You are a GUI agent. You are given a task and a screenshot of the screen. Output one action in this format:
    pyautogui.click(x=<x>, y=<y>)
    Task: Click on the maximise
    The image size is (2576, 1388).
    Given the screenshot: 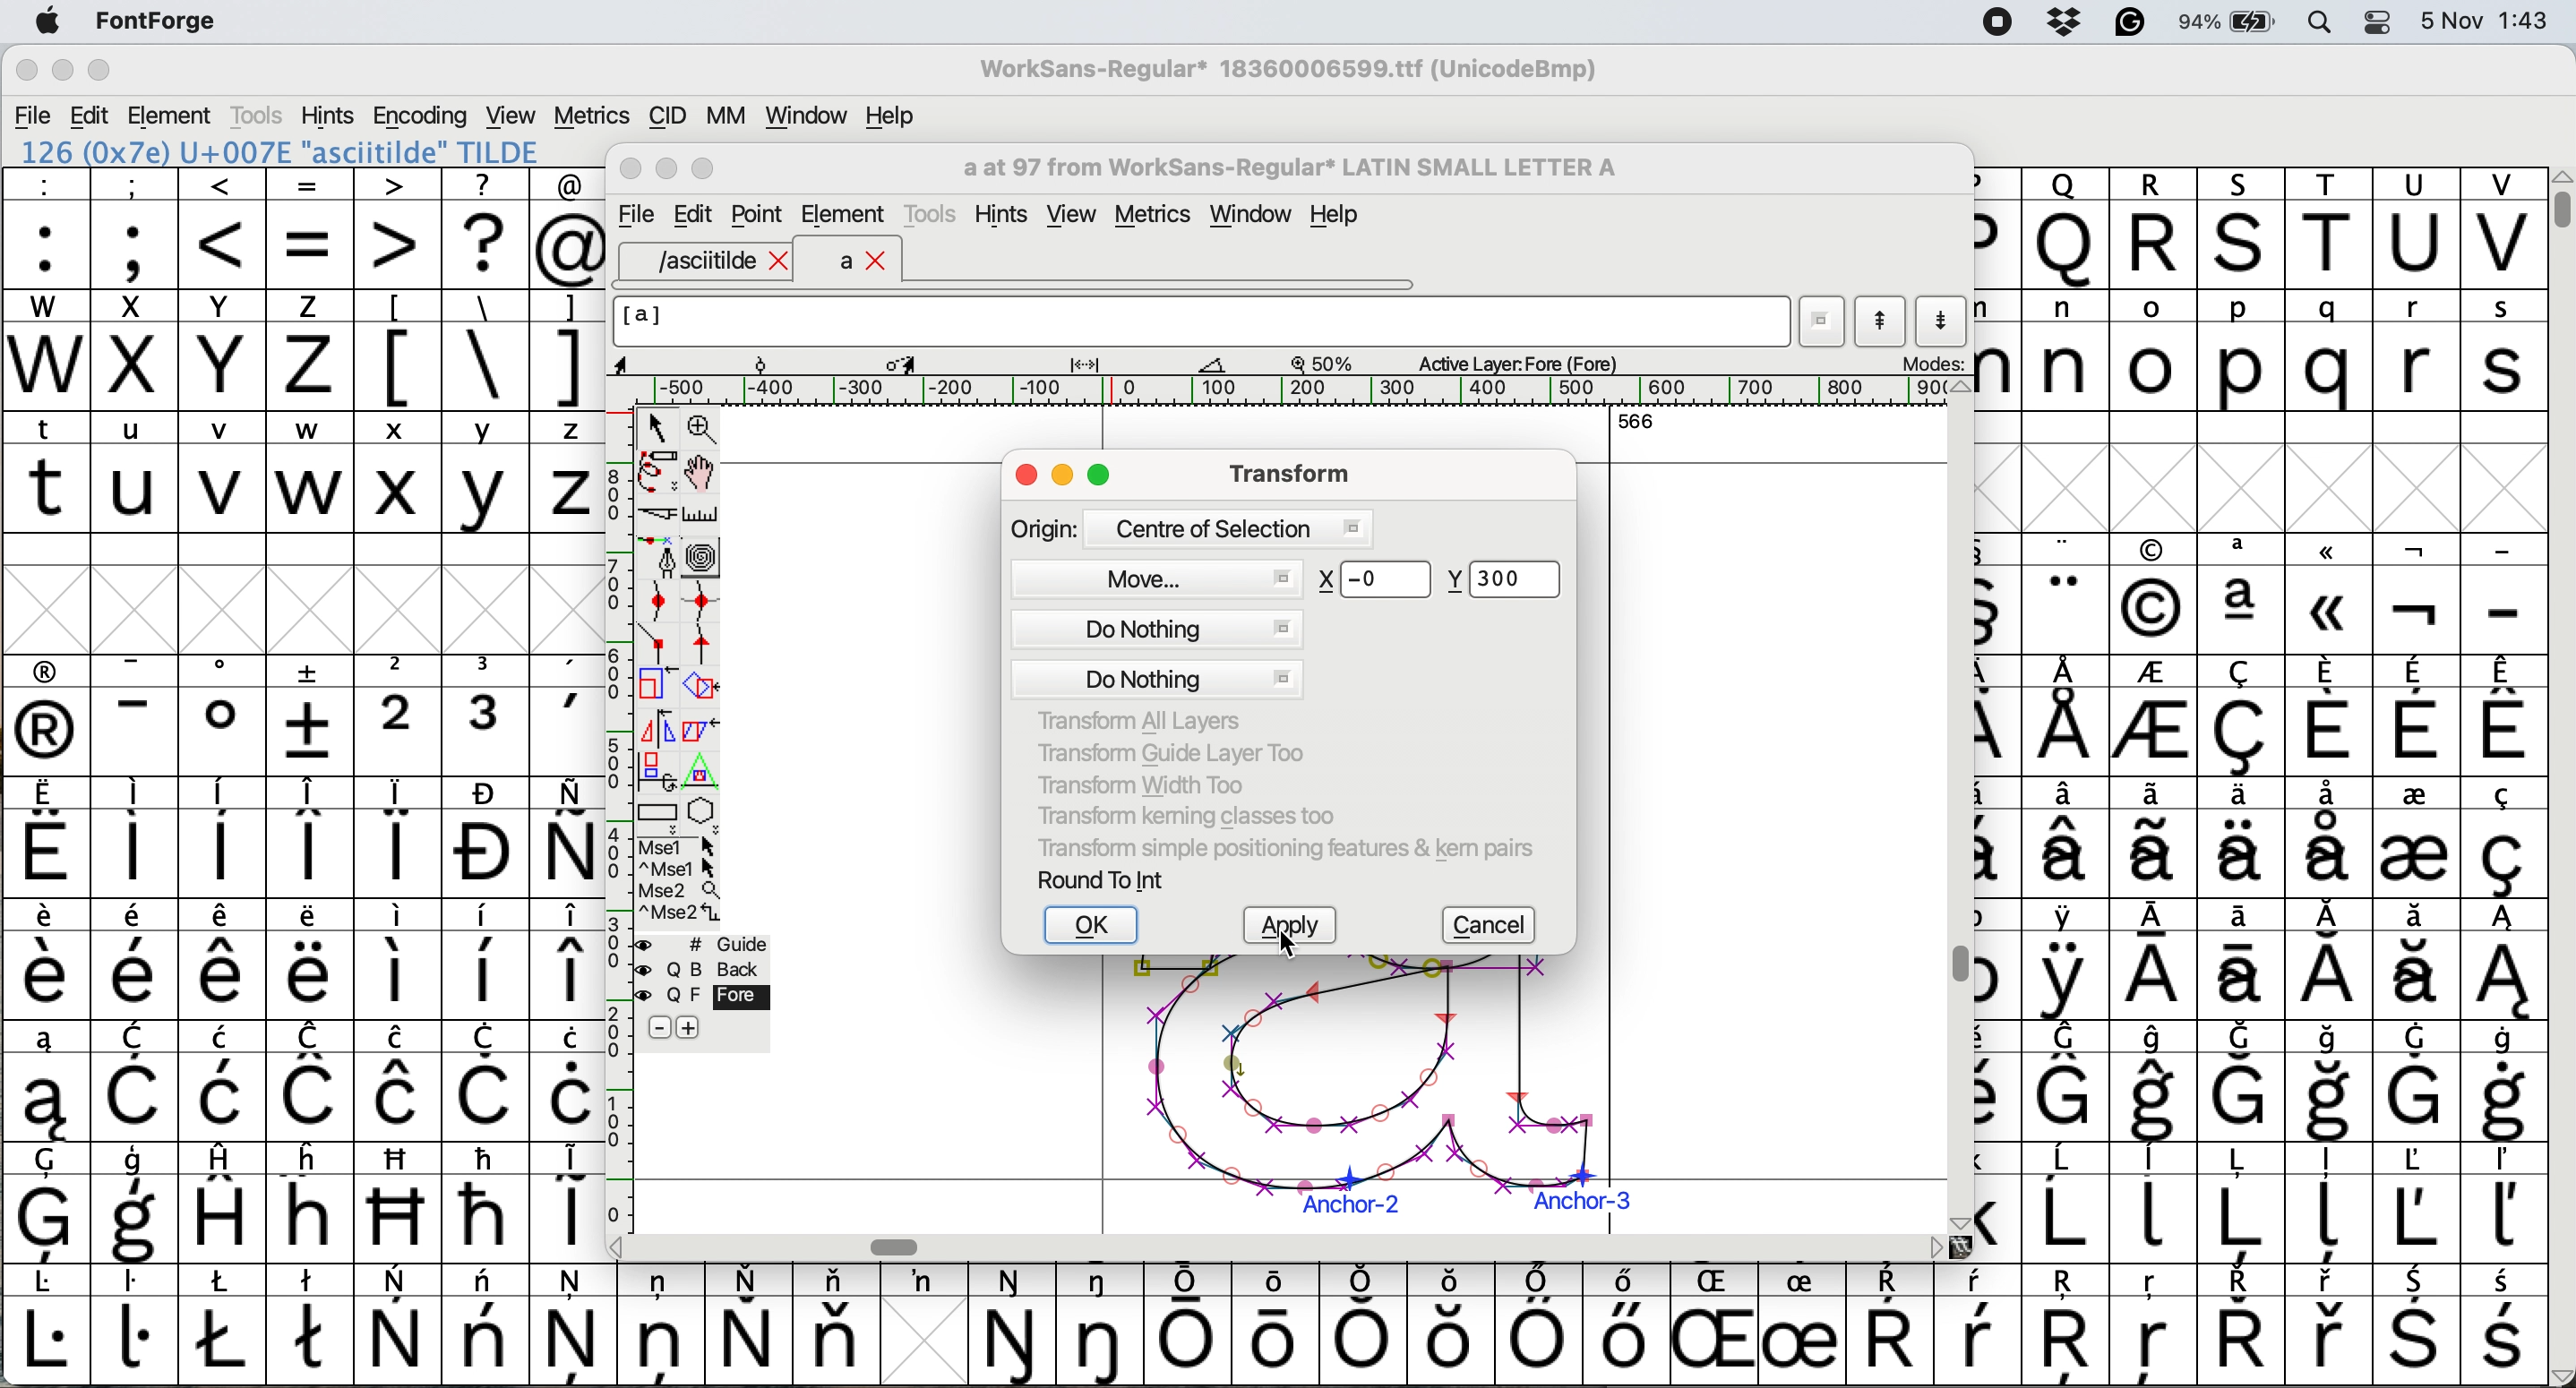 What is the action you would take?
    pyautogui.click(x=1102, y=478)
    